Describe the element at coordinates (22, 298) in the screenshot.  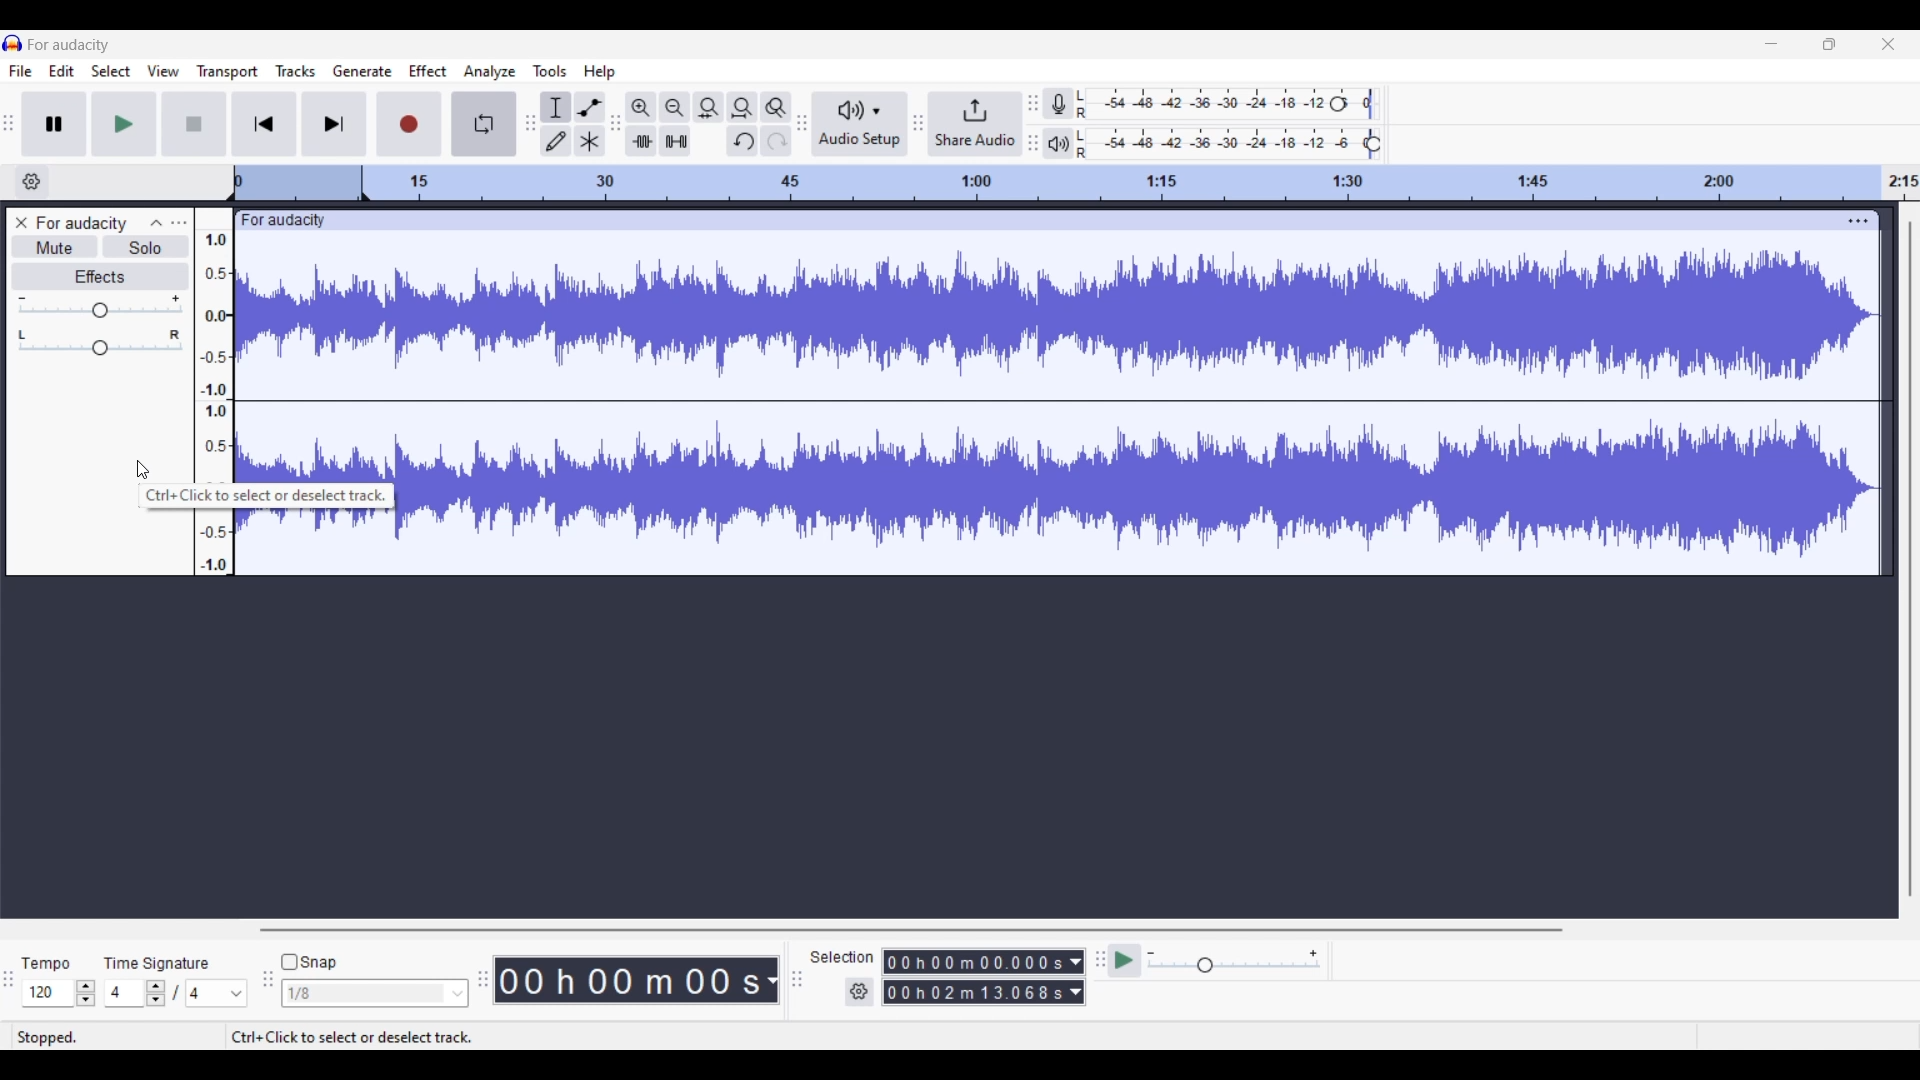
I see `Min. gain` at that location.